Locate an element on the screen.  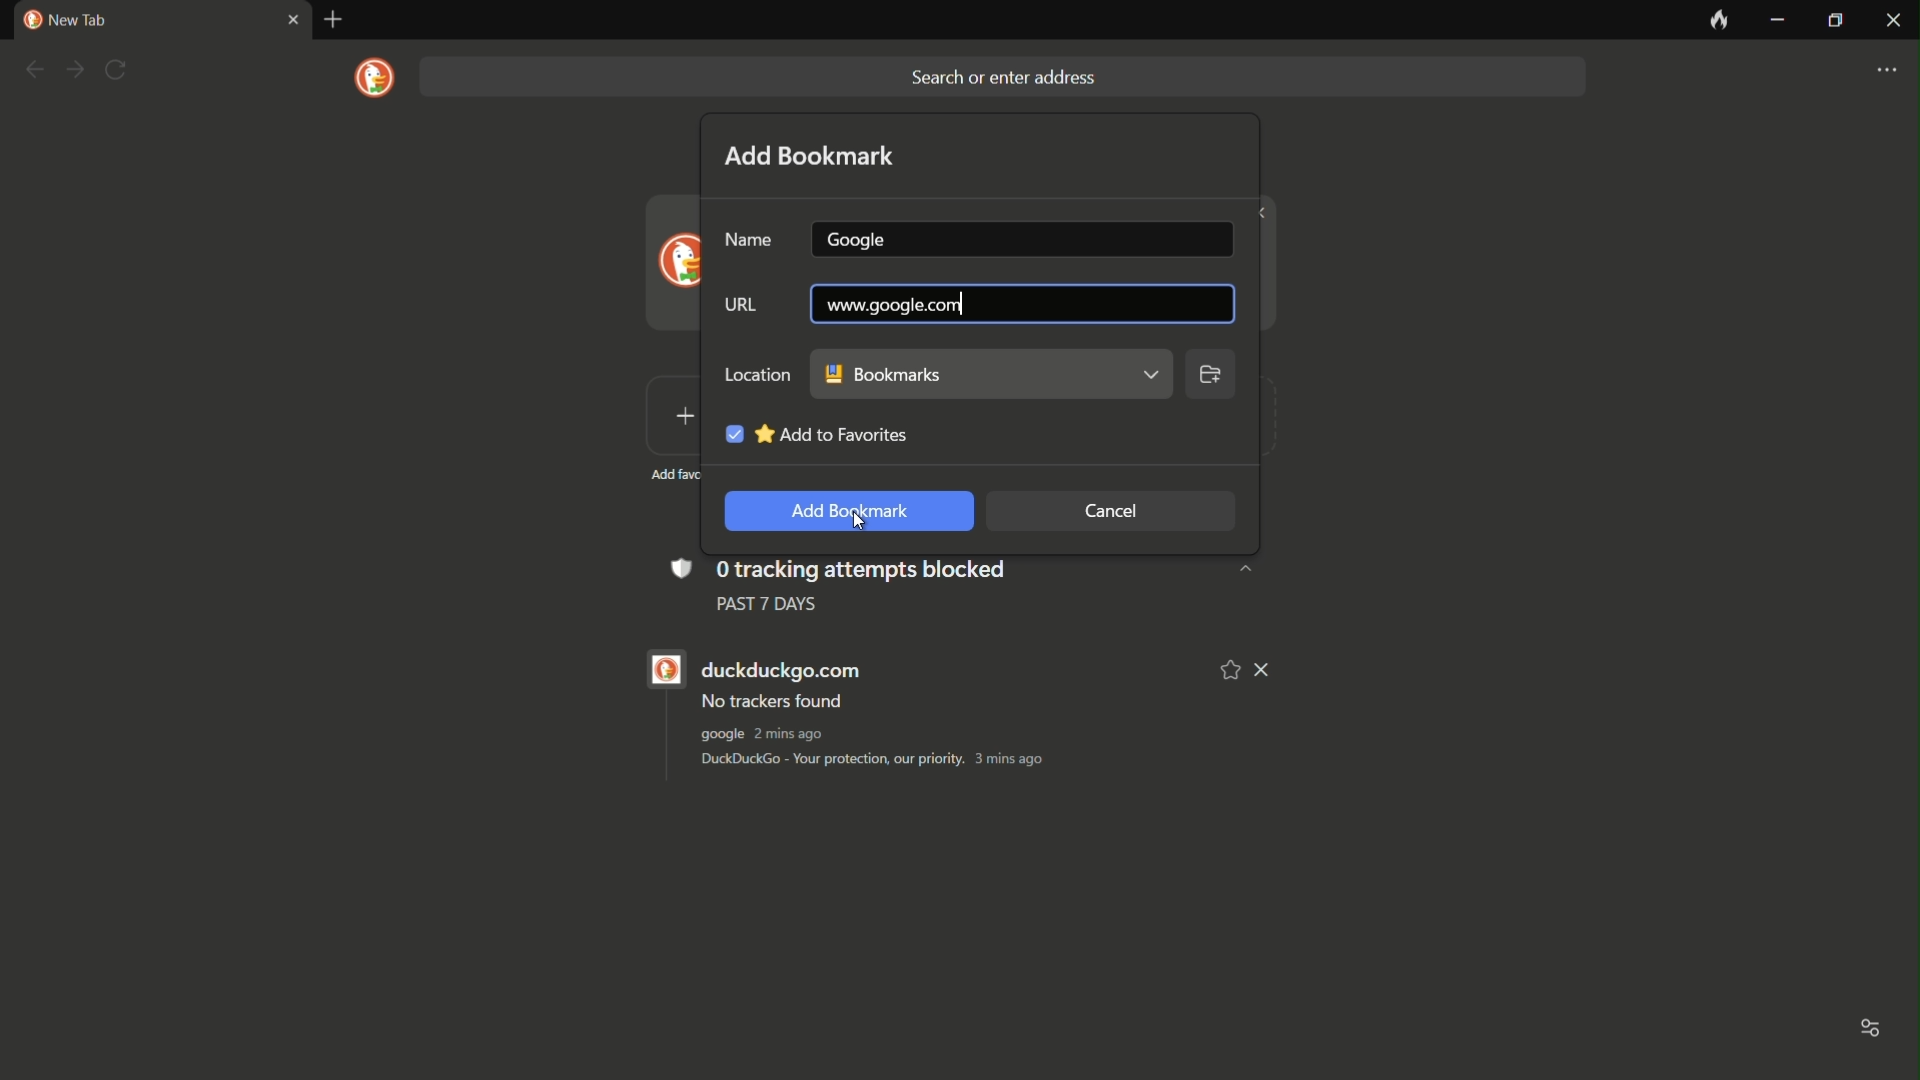
logo is located at coordinates (376, 78).